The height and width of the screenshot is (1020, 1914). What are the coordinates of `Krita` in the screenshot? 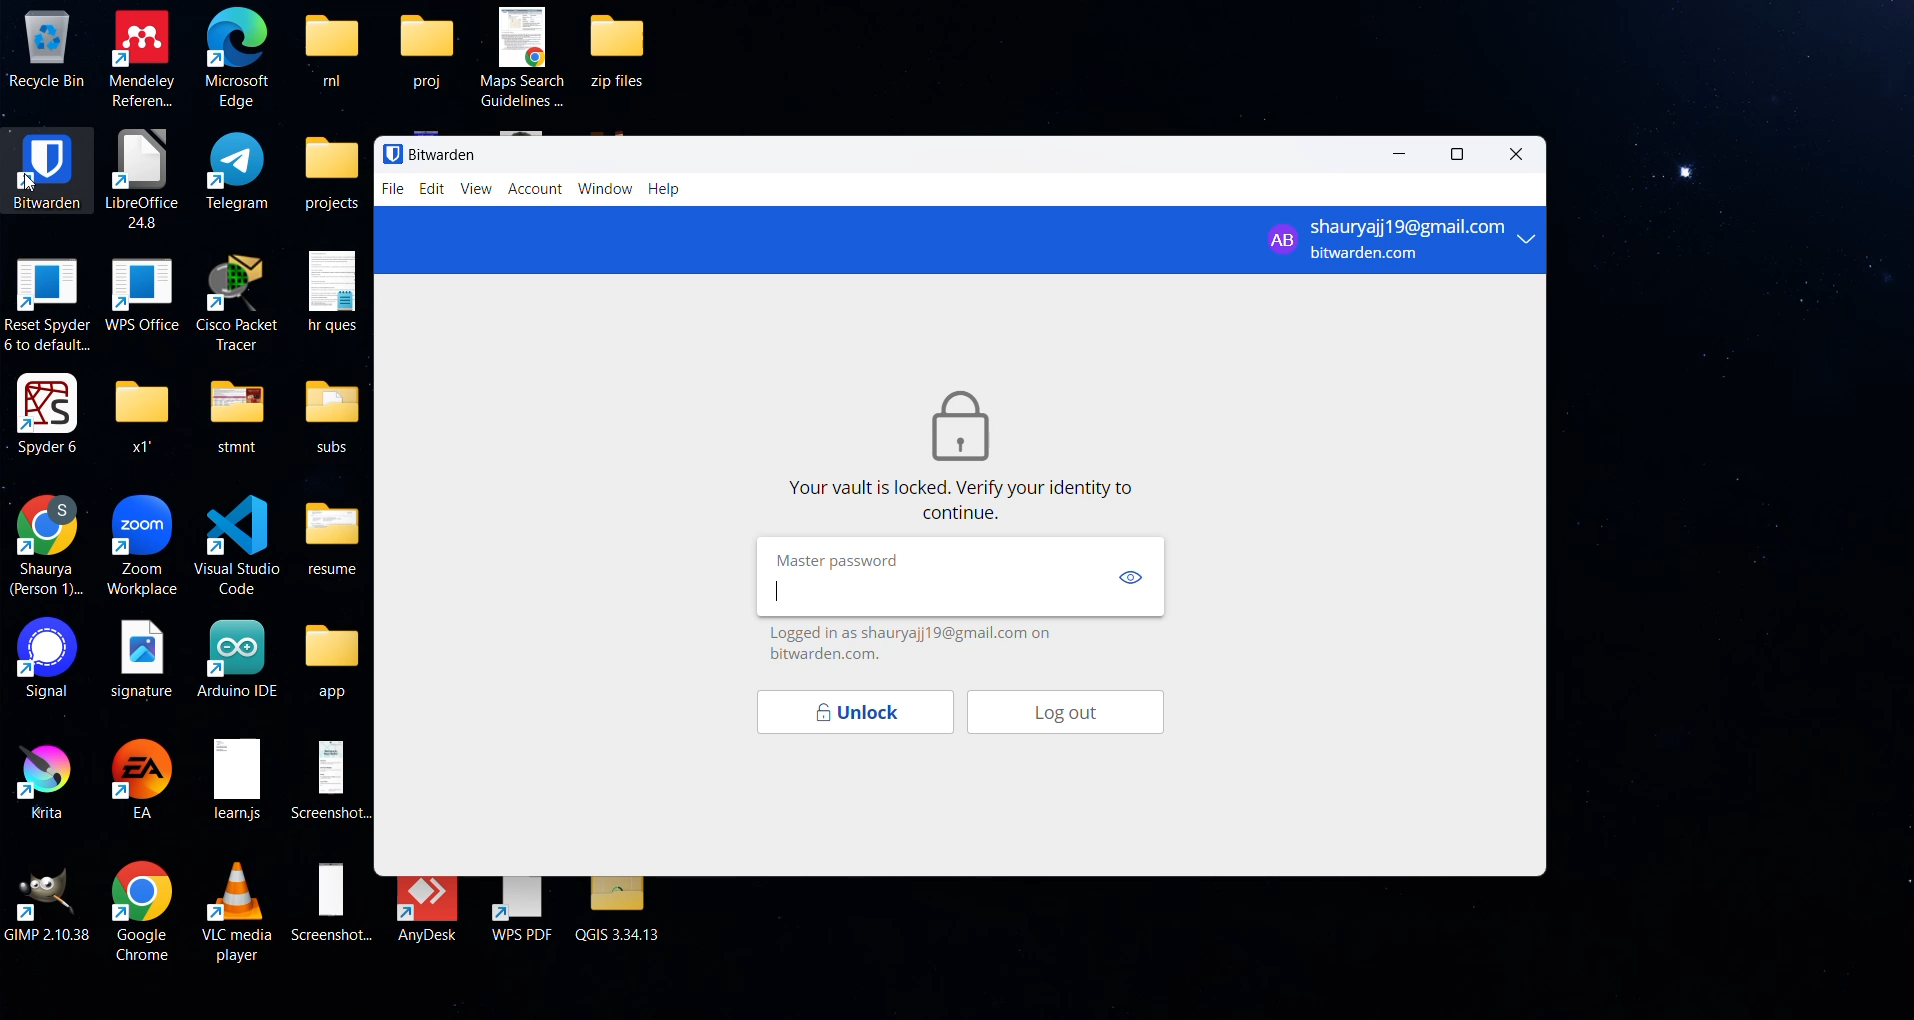 It's located at (41, 778).